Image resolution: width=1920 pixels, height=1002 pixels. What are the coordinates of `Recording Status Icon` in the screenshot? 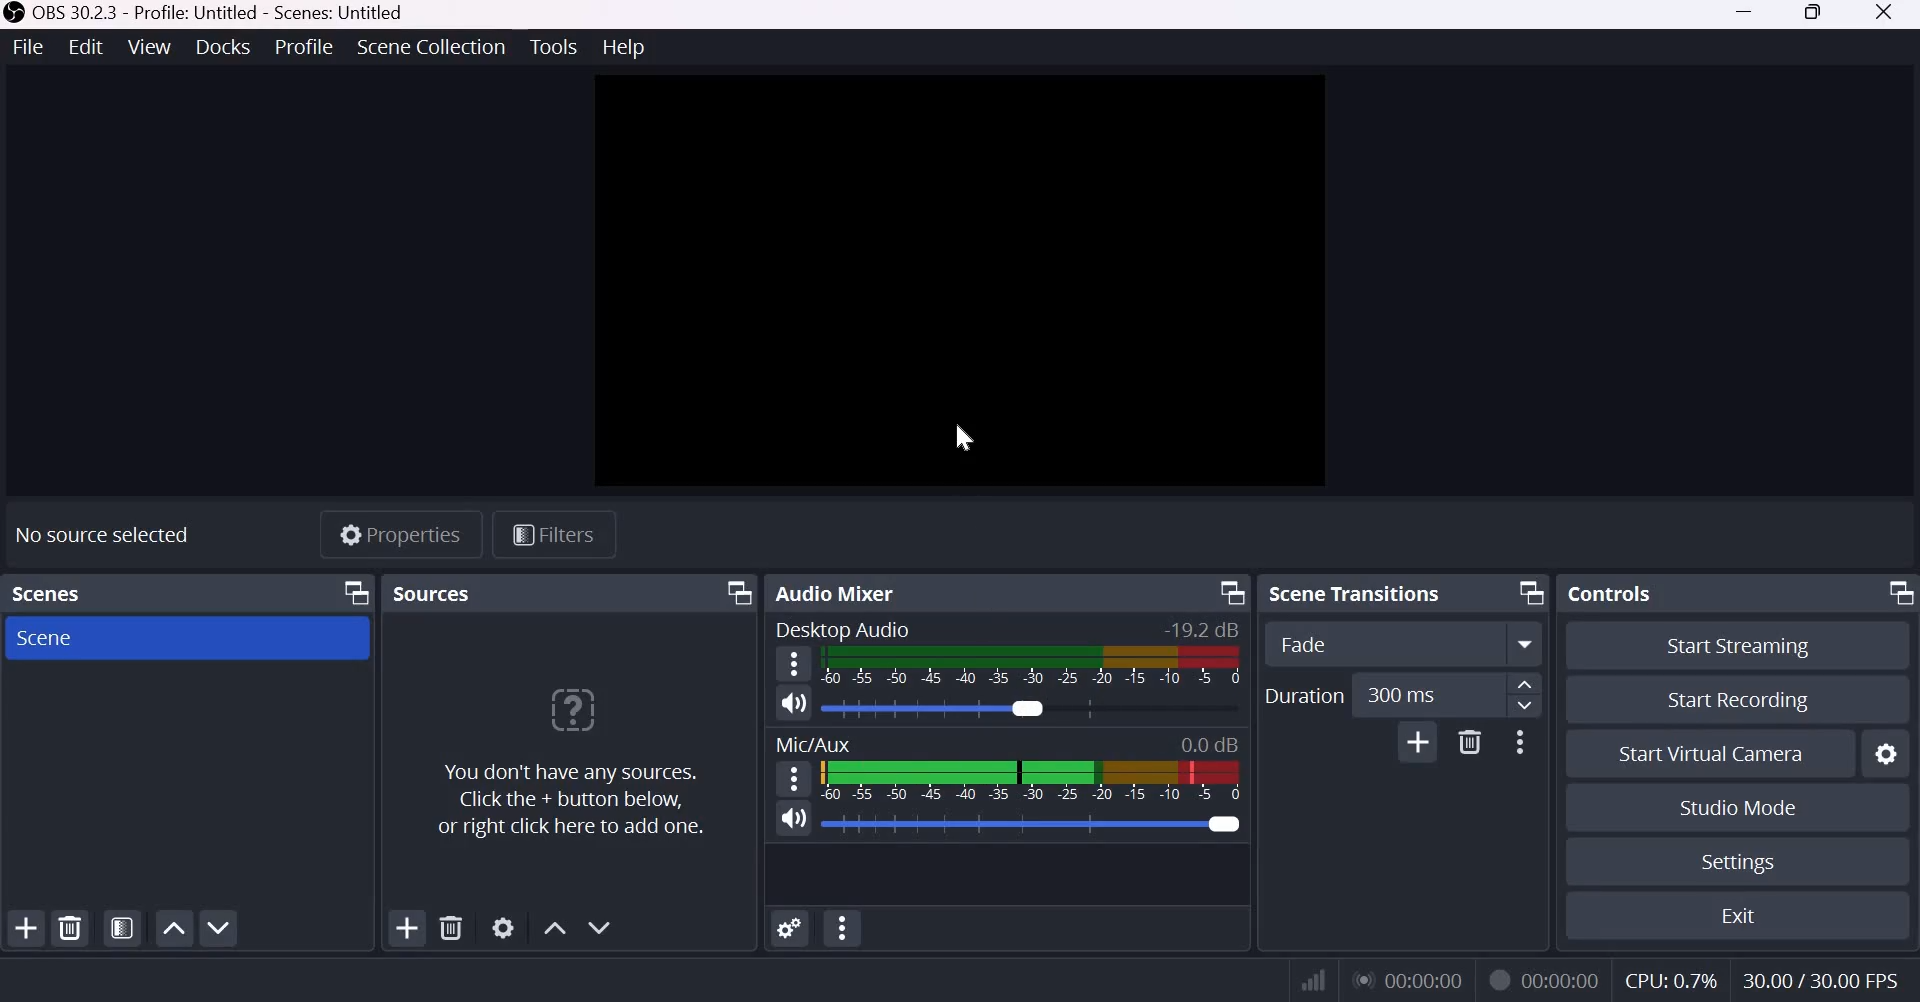 It's located at (1498, 978).